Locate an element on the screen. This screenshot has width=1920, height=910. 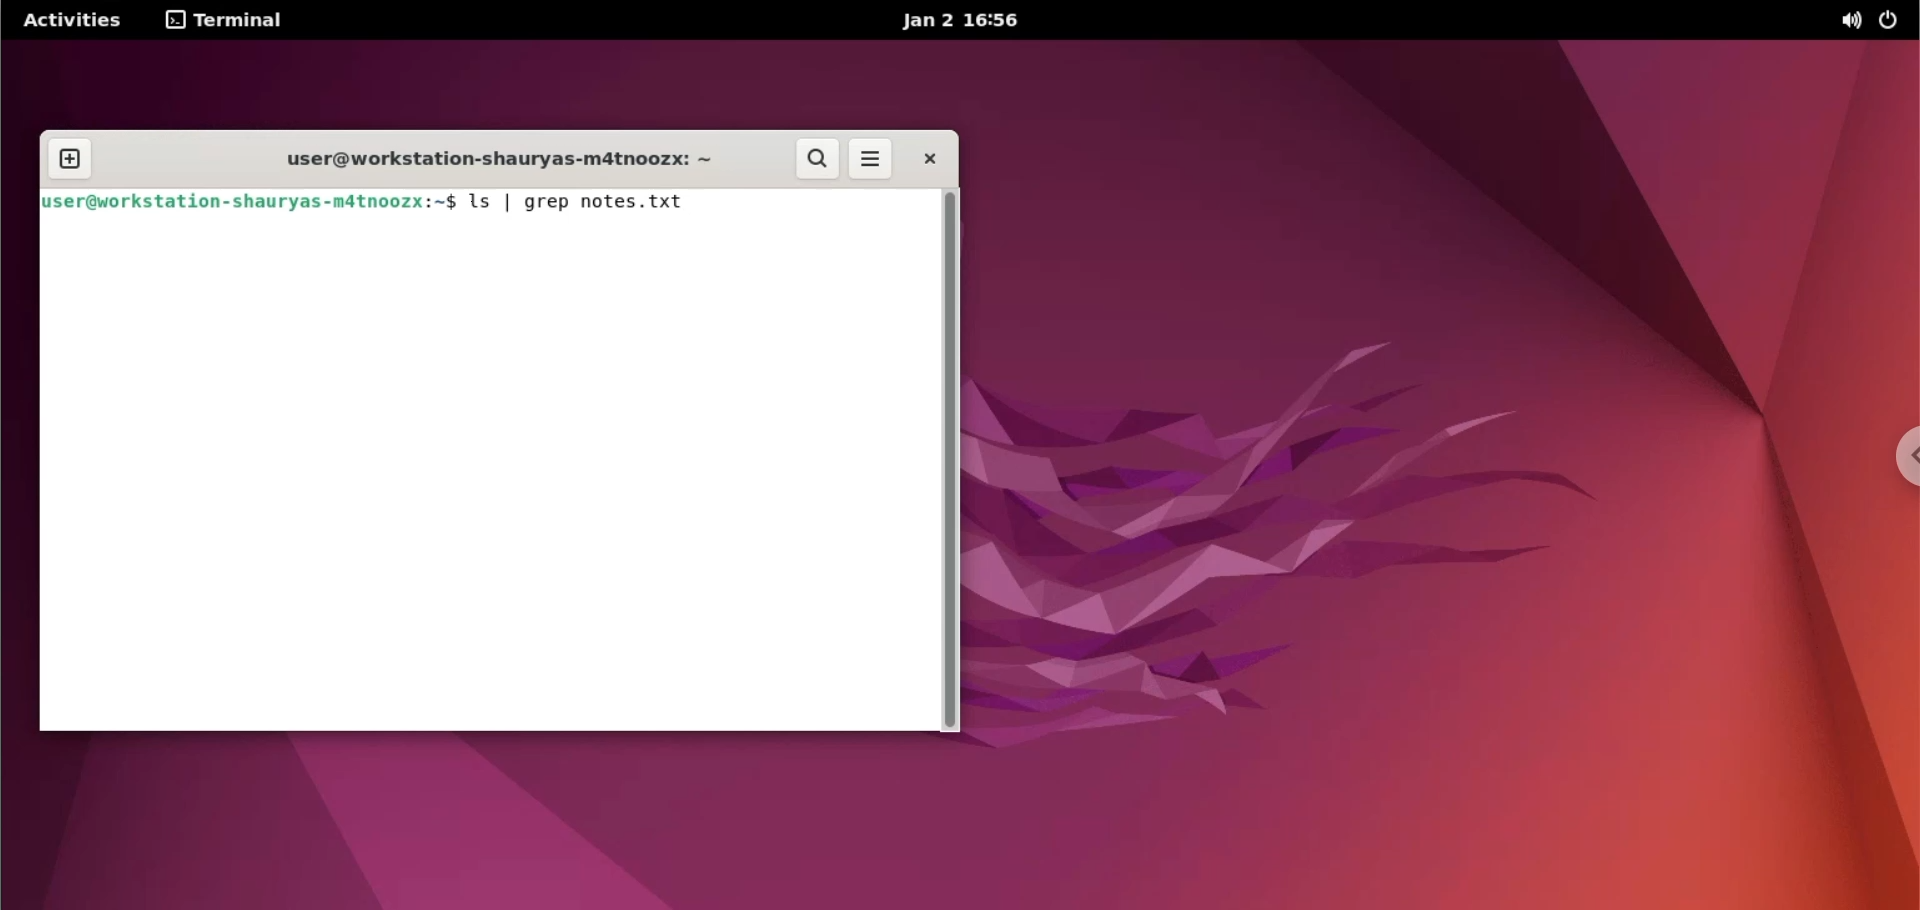
Juser@workstation- shauryas-mdtnoozx:~$ is located at coordinates (248, 204).